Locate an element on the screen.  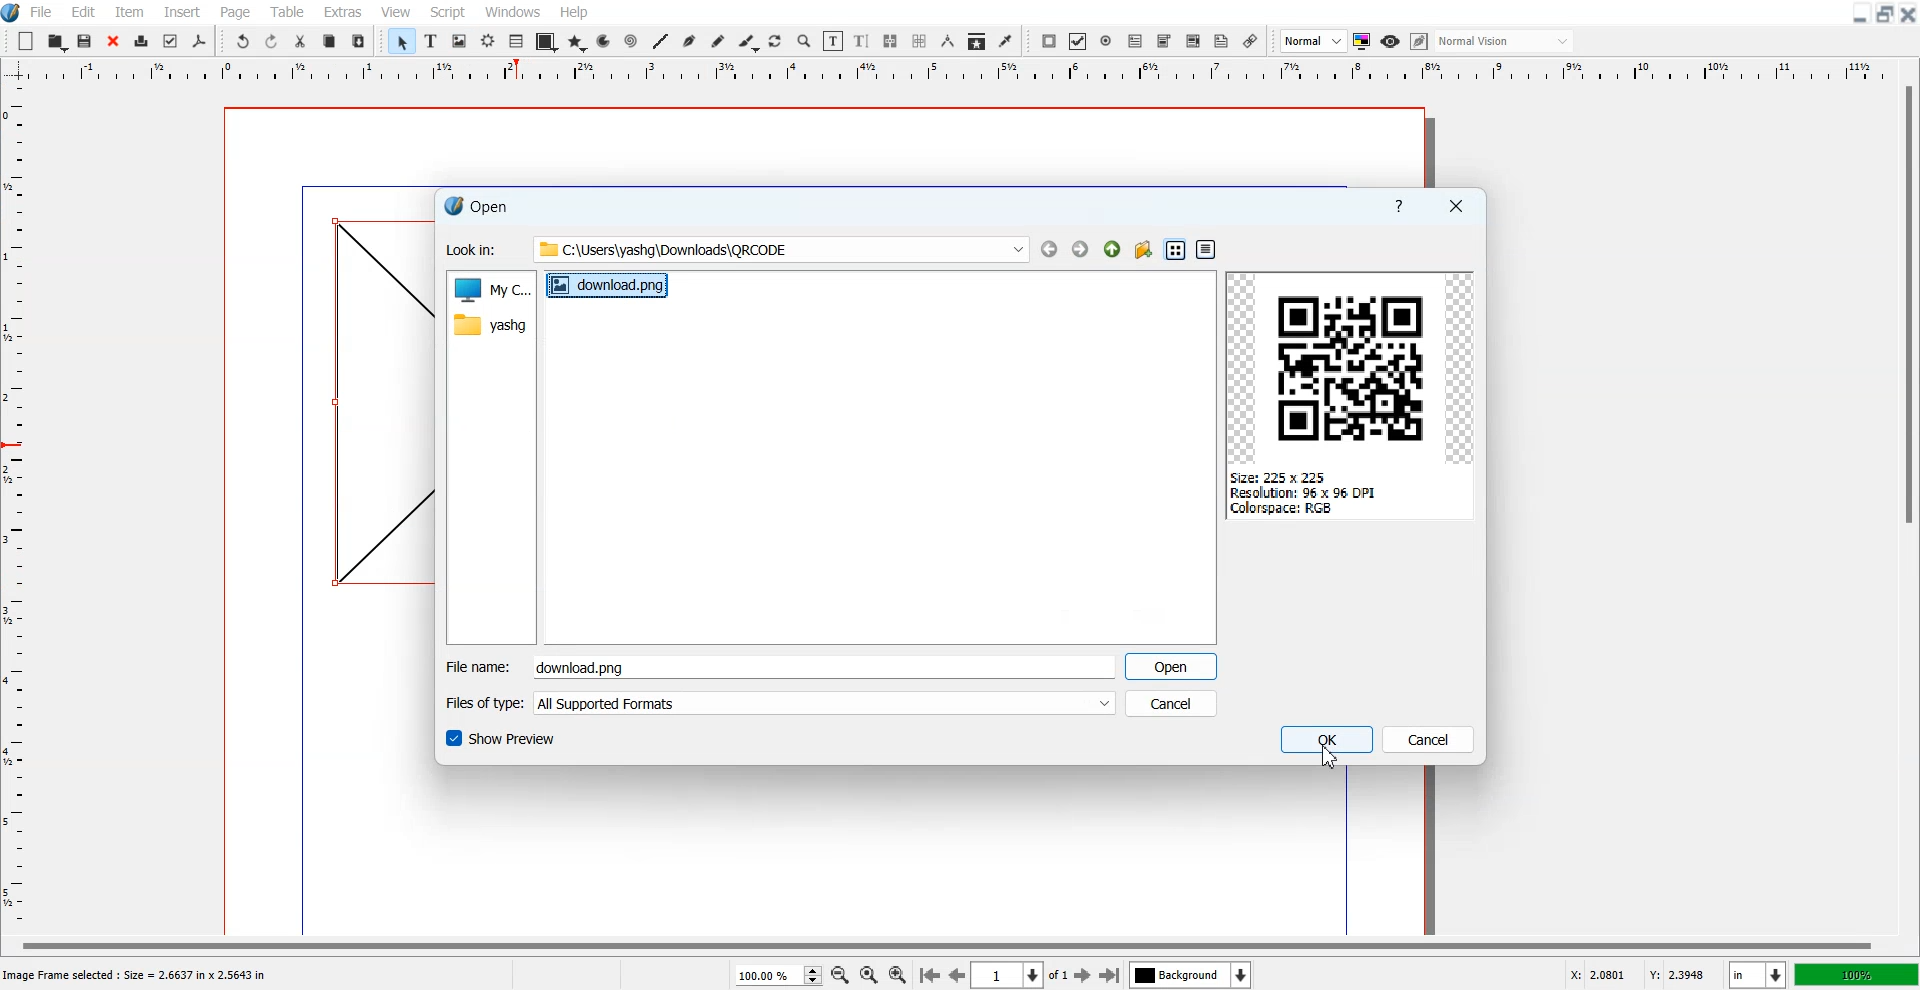
Copy is located at coordinates (330, 40).